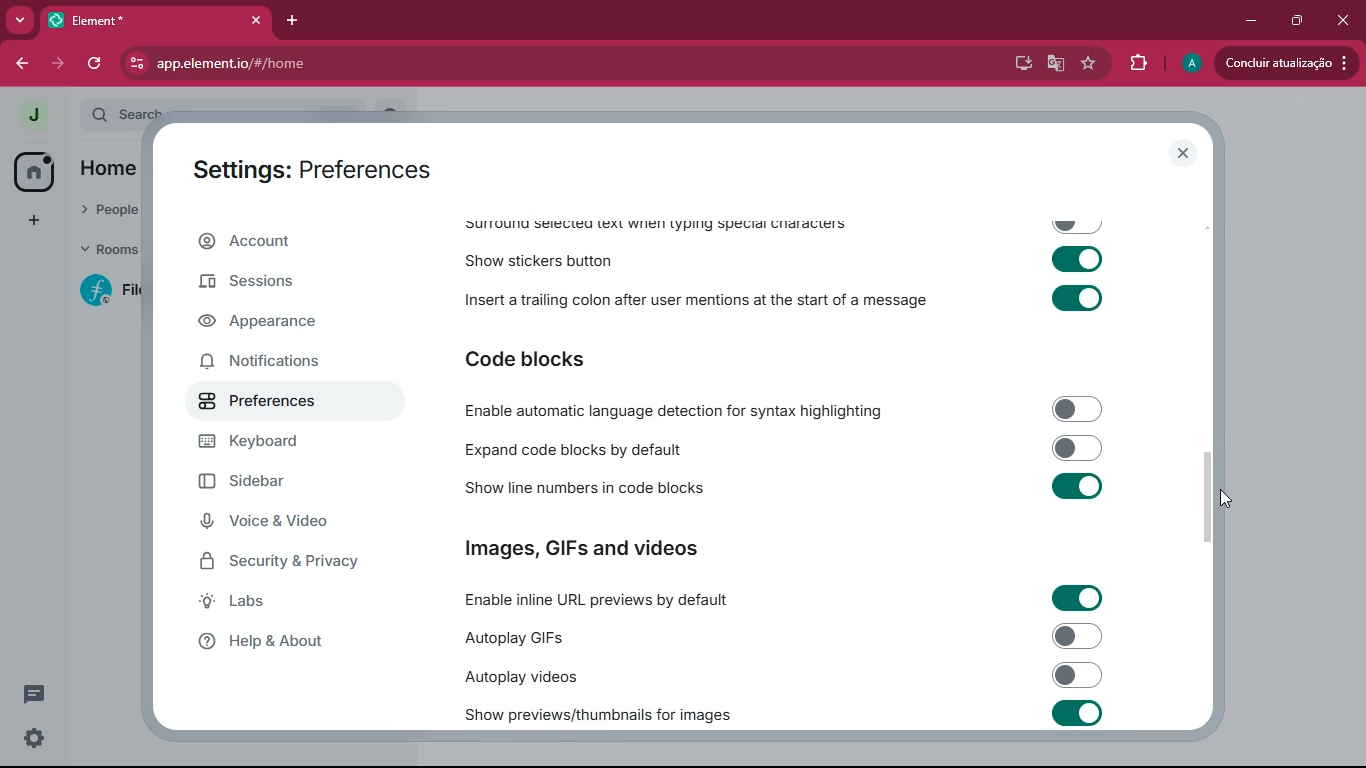  What do you see at coordinates (287, 563) in the screenshot?
I see `security & Privacy` at bounding box center [287, 563].